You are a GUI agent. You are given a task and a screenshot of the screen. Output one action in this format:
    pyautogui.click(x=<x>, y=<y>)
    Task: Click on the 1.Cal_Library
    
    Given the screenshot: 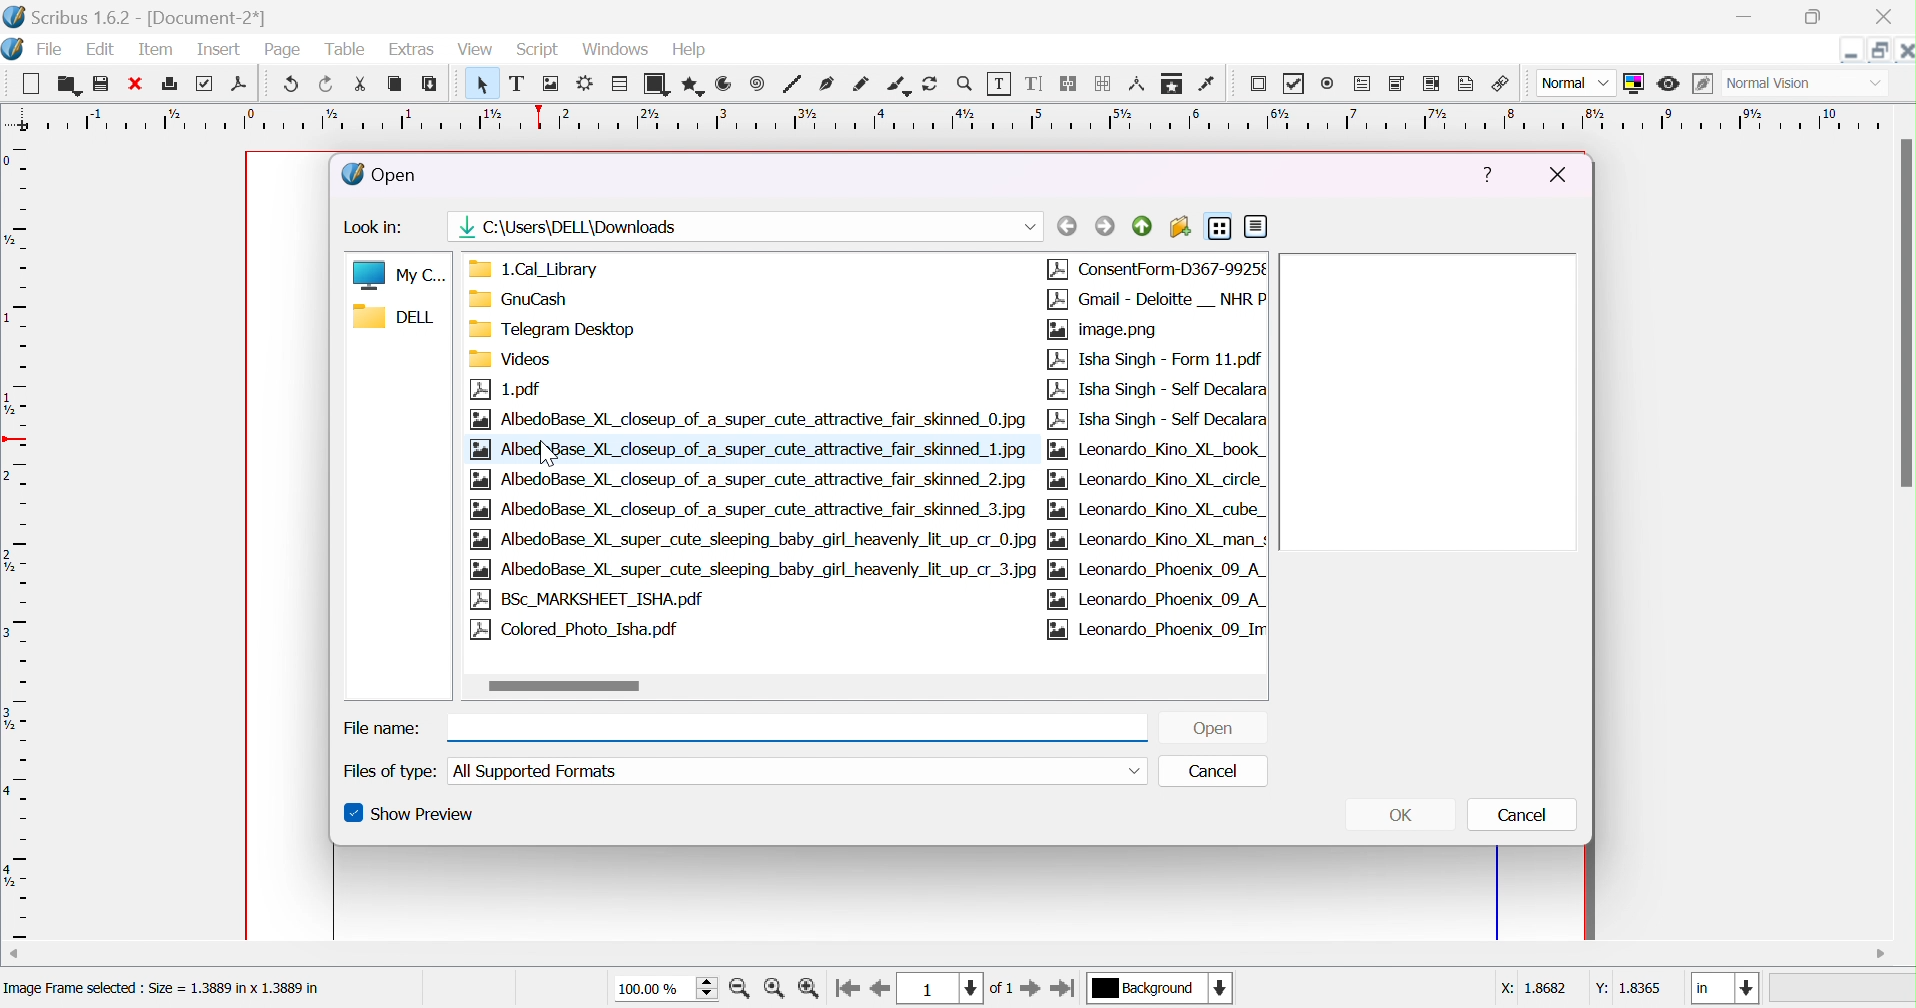 What is the action you would take?
    pyautogui.click(x=535, y=267)
    